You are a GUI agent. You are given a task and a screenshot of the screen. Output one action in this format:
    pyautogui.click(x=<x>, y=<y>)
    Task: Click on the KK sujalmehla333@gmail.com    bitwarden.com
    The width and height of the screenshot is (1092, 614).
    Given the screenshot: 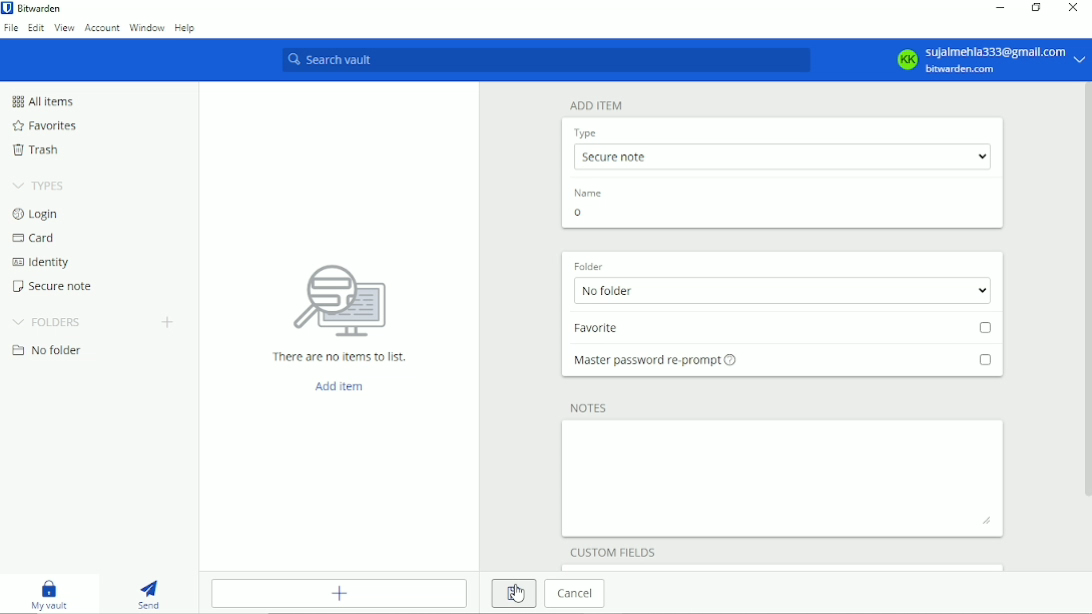 What is the action you would take?
    pyautogui.click(x=989, y=60)
    